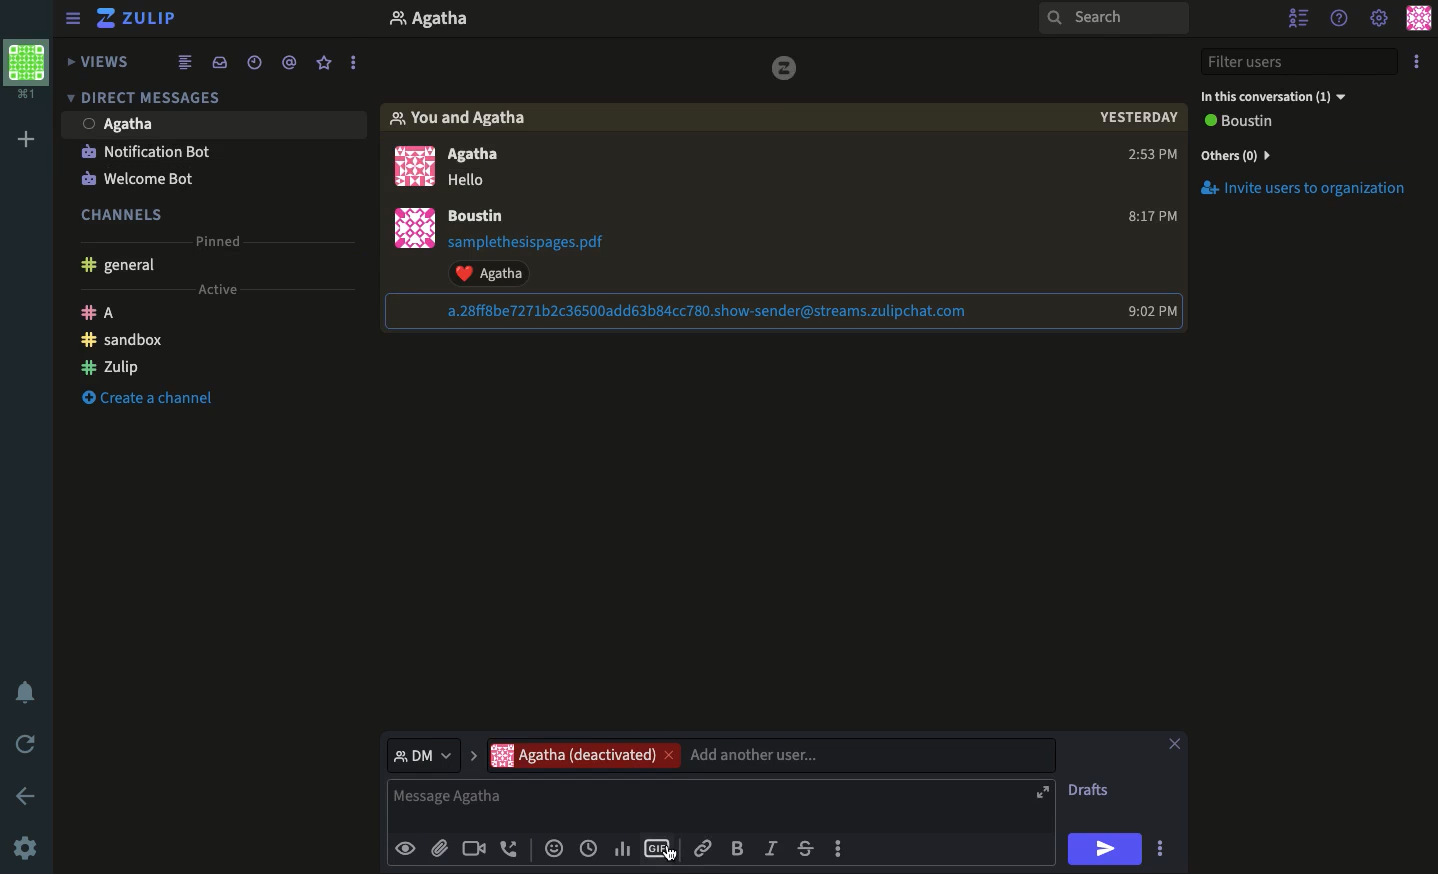  Describe the element at coordinates (191, 63) in the screenshot. I see `Feed` at that location.